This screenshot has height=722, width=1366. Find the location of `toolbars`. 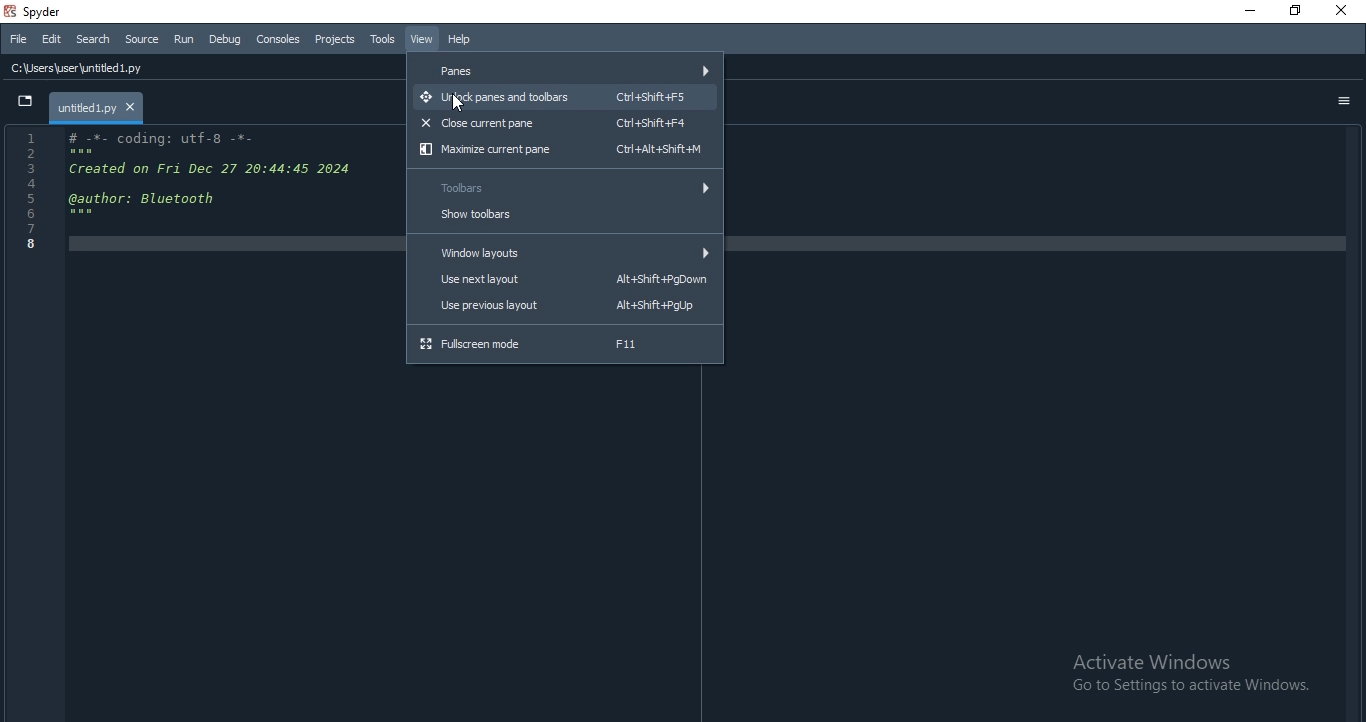

toolbars is located at coordinates (566, 186).